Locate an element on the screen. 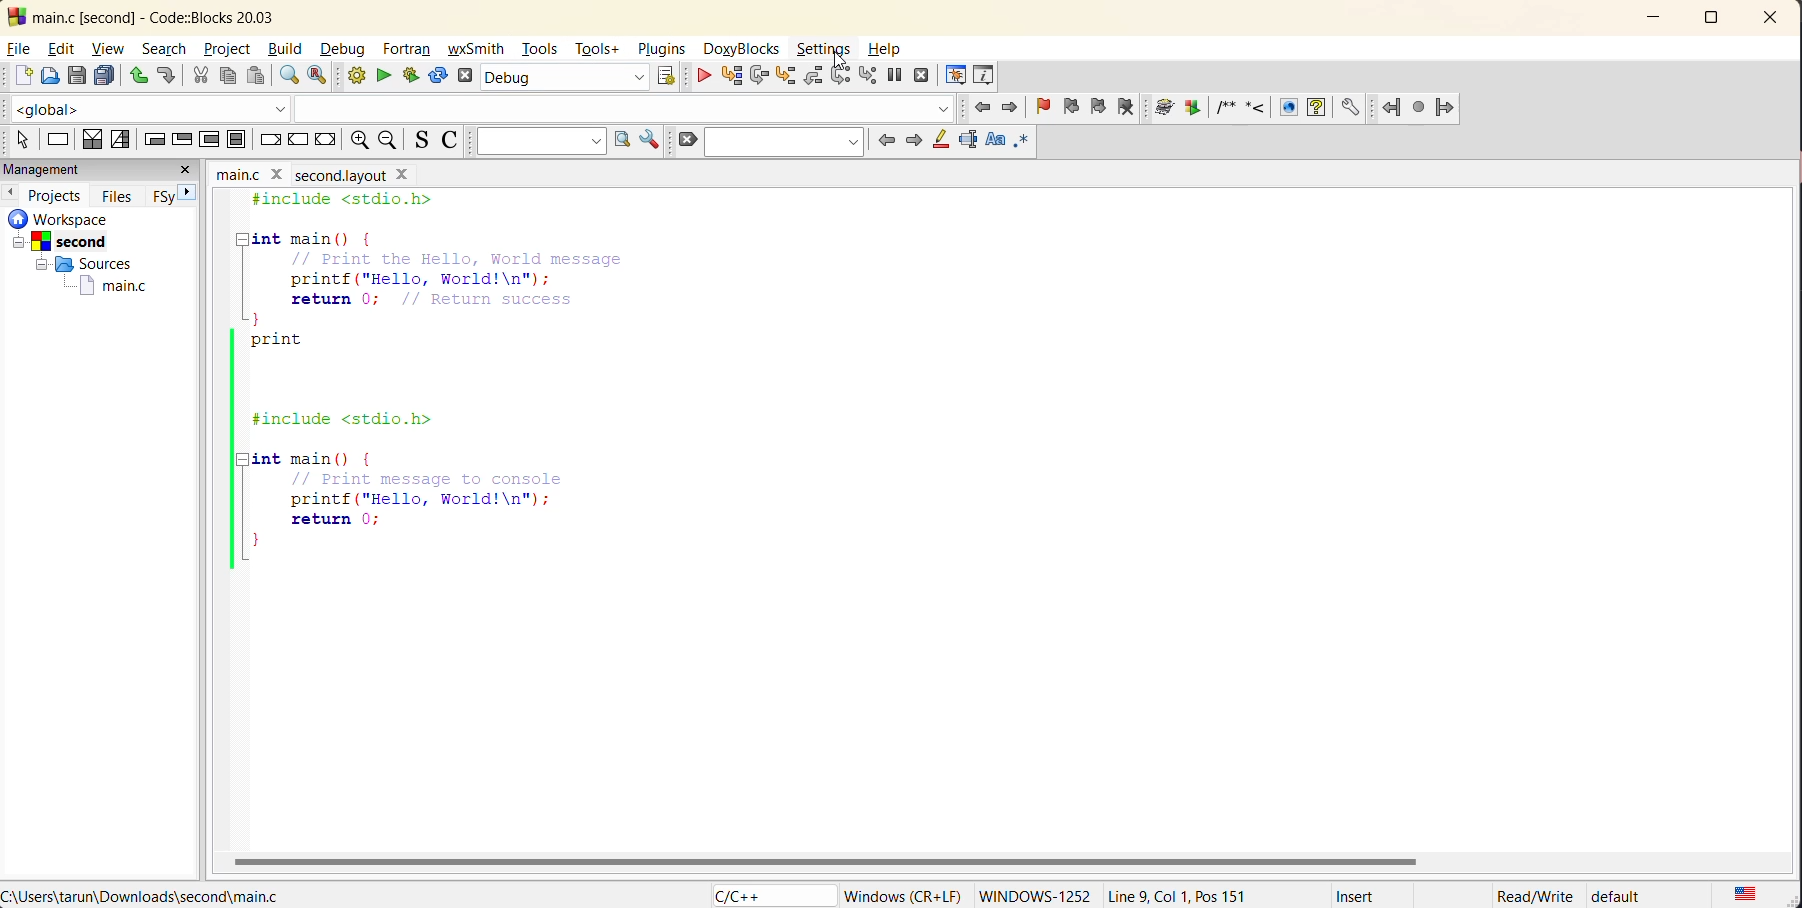 The height and width of the screenshot is (908, 1802). next bookmark is located at coordinates (1094, 106).